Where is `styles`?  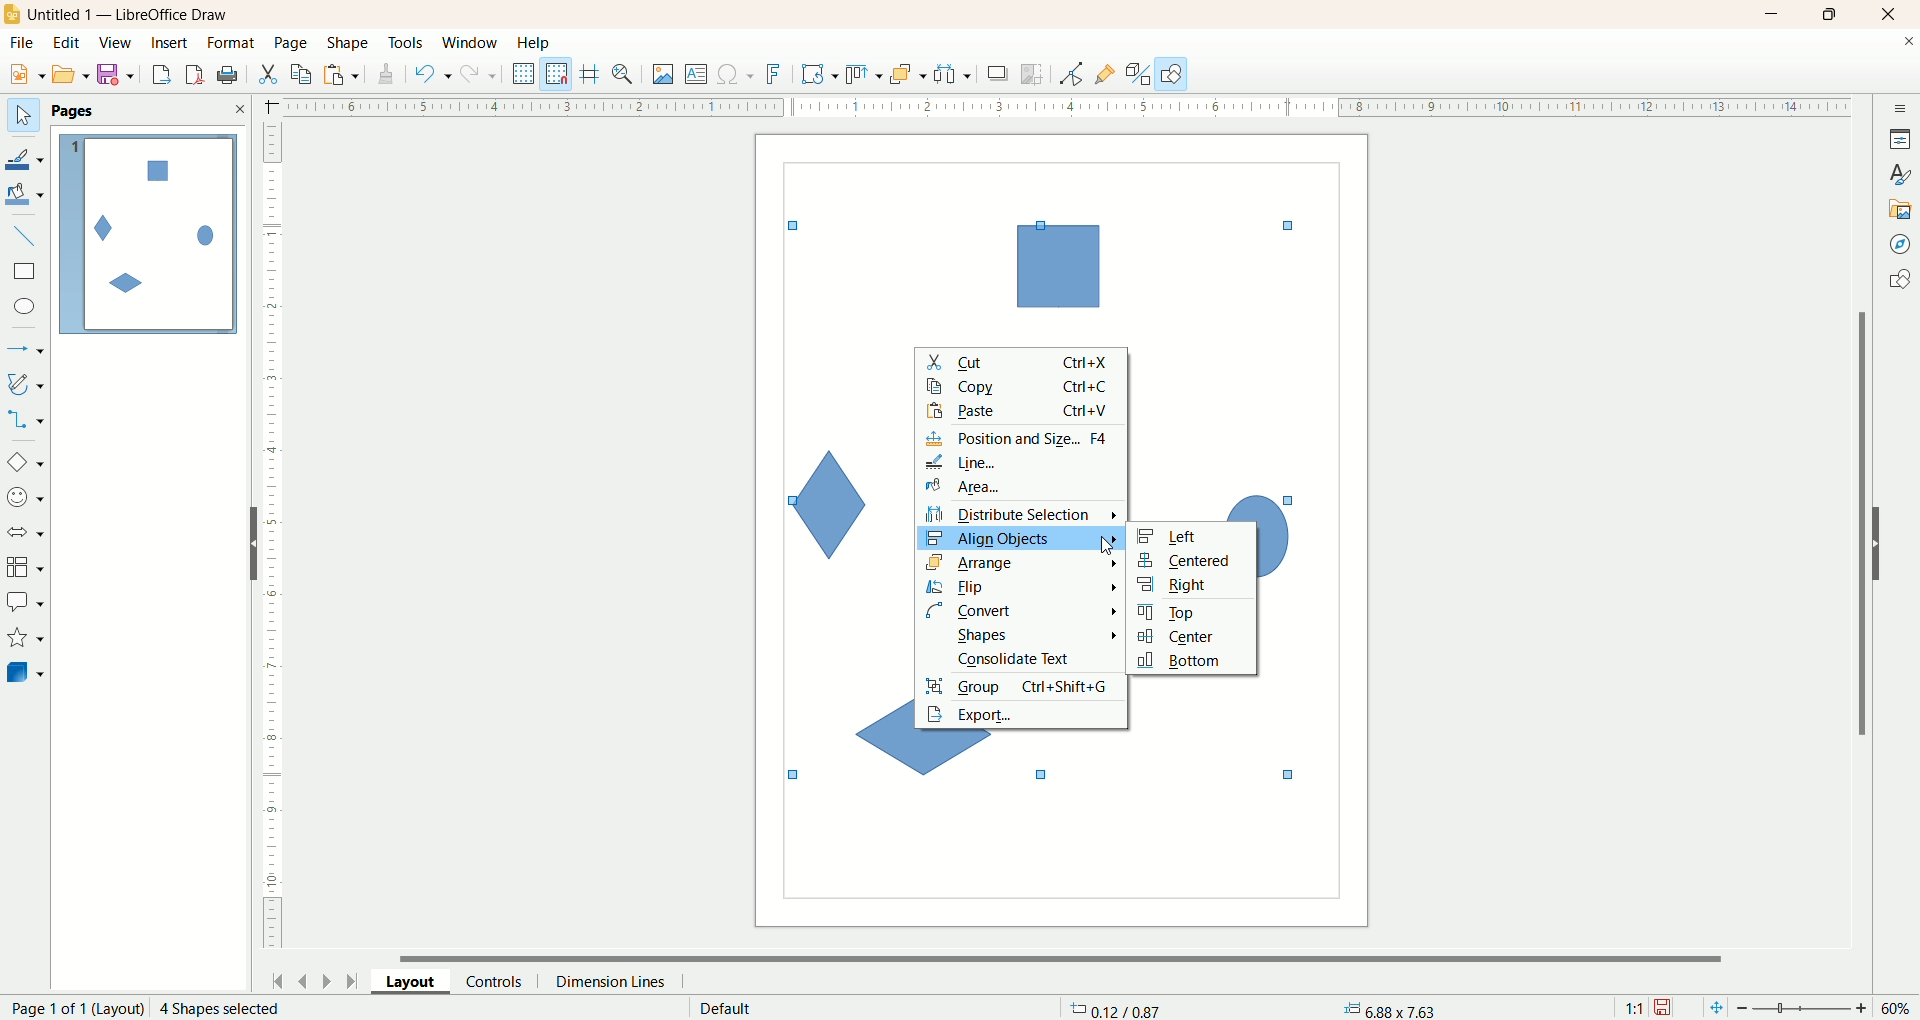 styles is located at coordinates (1900, 172).